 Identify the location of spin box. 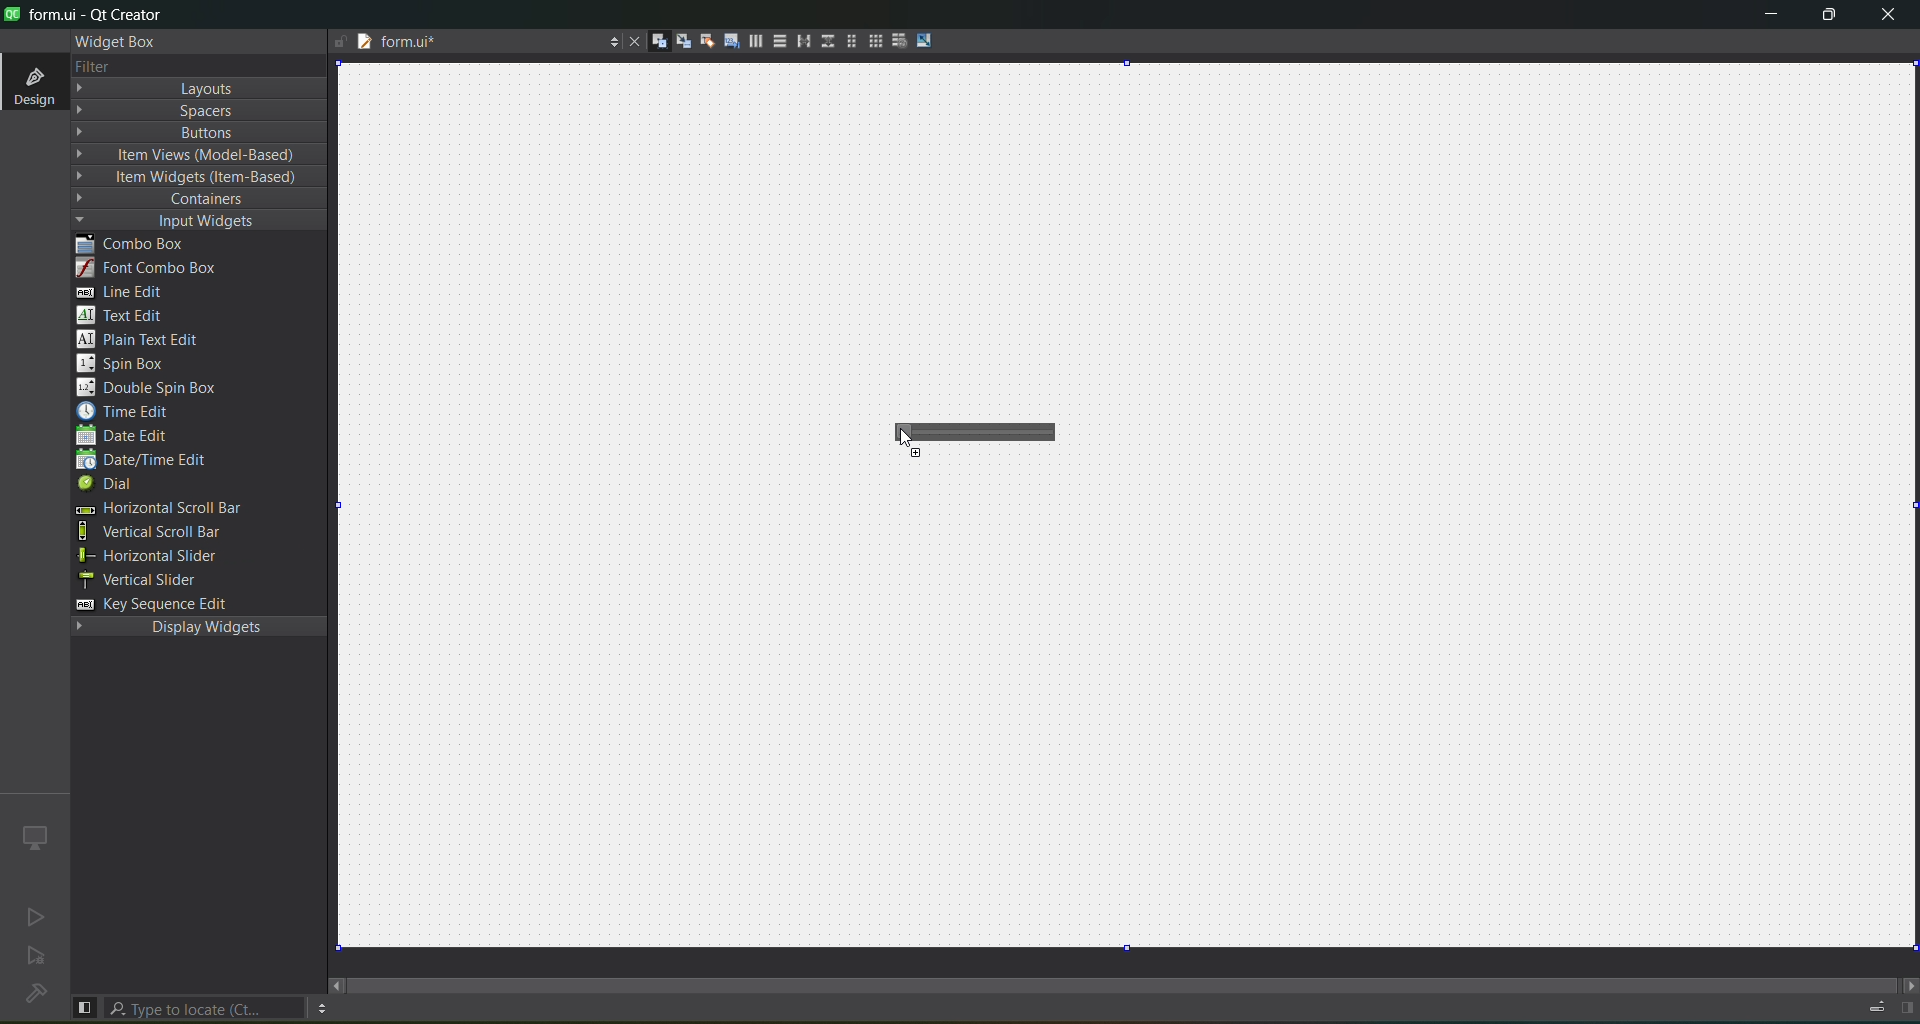
(126, 365).